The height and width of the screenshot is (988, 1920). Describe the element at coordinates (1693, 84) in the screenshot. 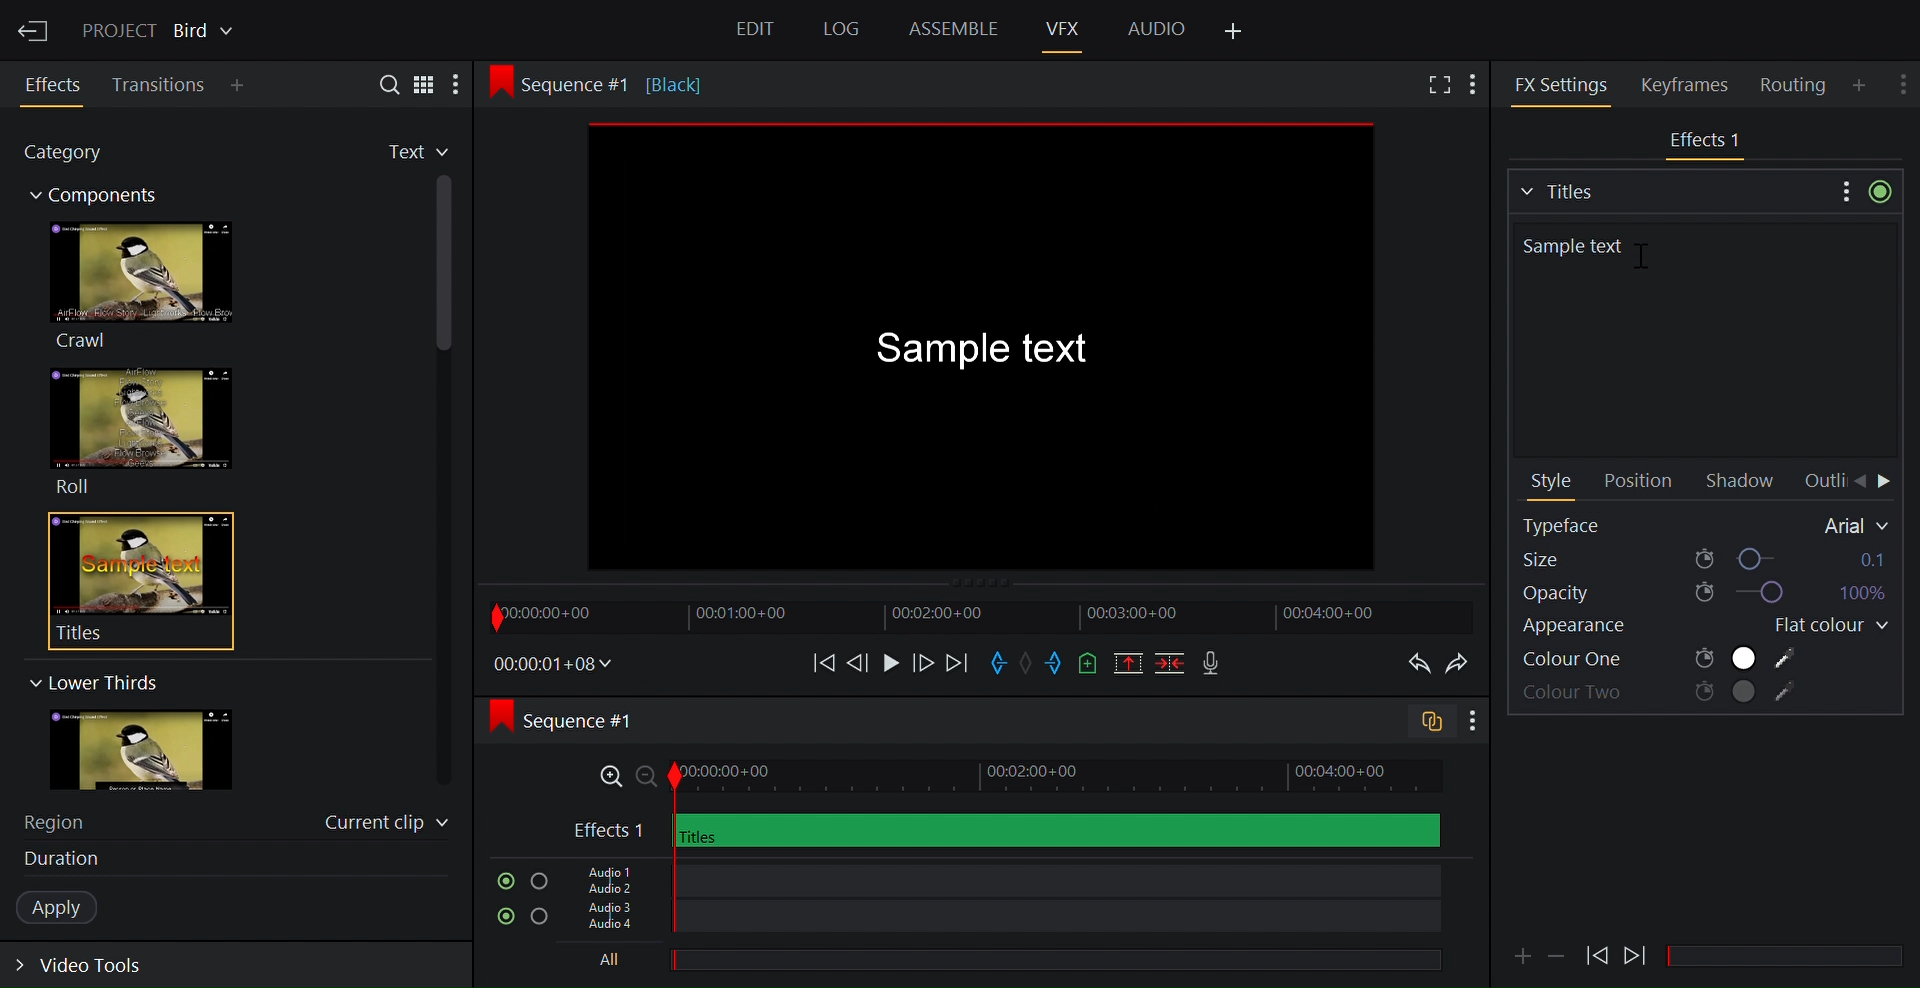

I see `Keyframes` at that location.